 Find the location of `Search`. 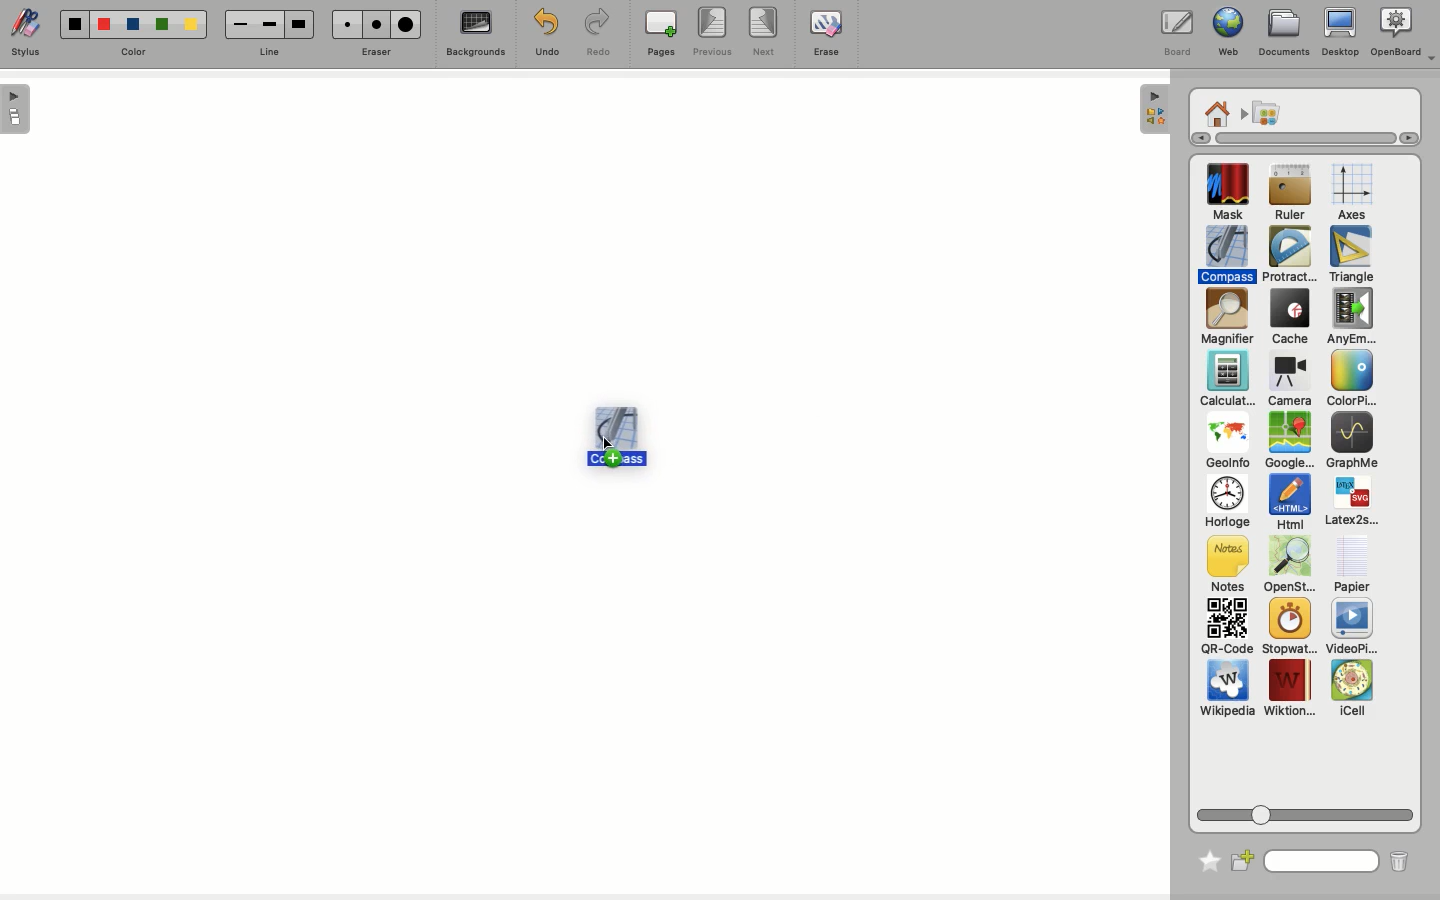

Search is located at coordinates (1322, 859).